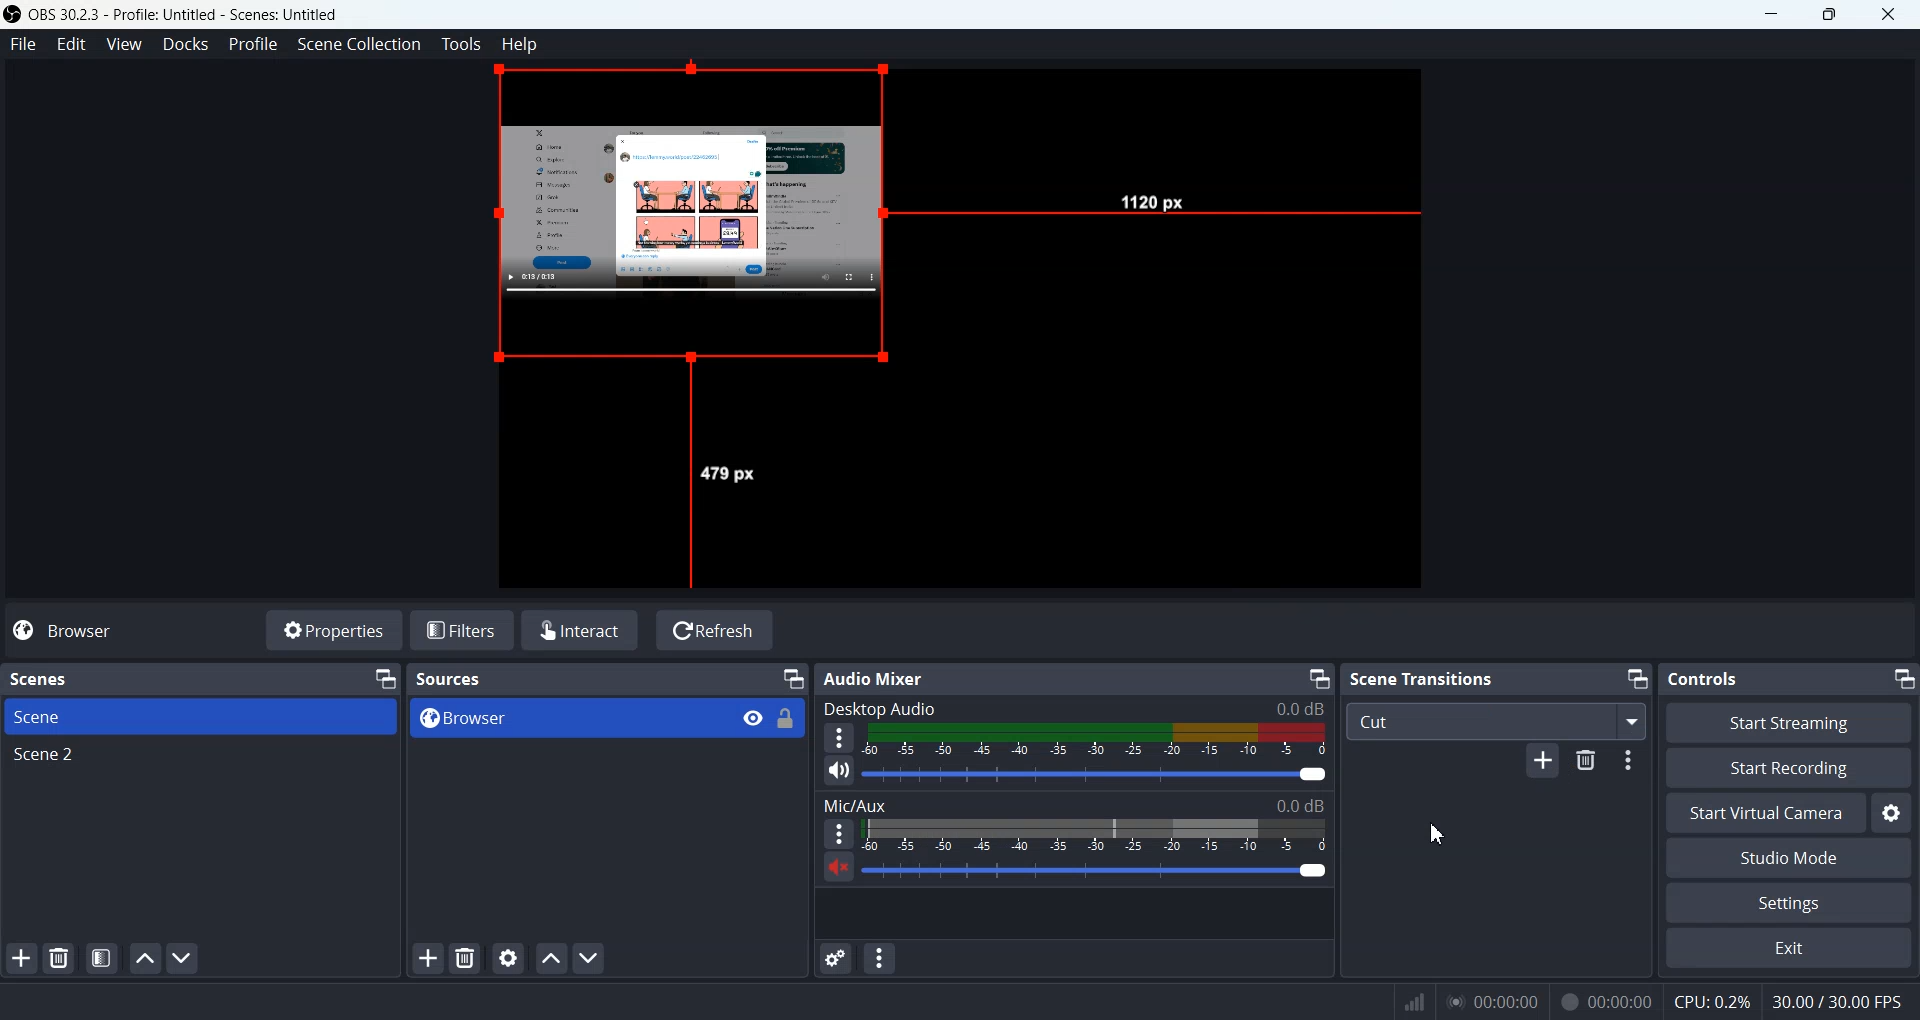 Image resolution: width=1920 pixels, height=1020 pixels. What do you see at coordinates (335, 630) in the screenshot?
I see `Properties` at bounding box center [335, 630].